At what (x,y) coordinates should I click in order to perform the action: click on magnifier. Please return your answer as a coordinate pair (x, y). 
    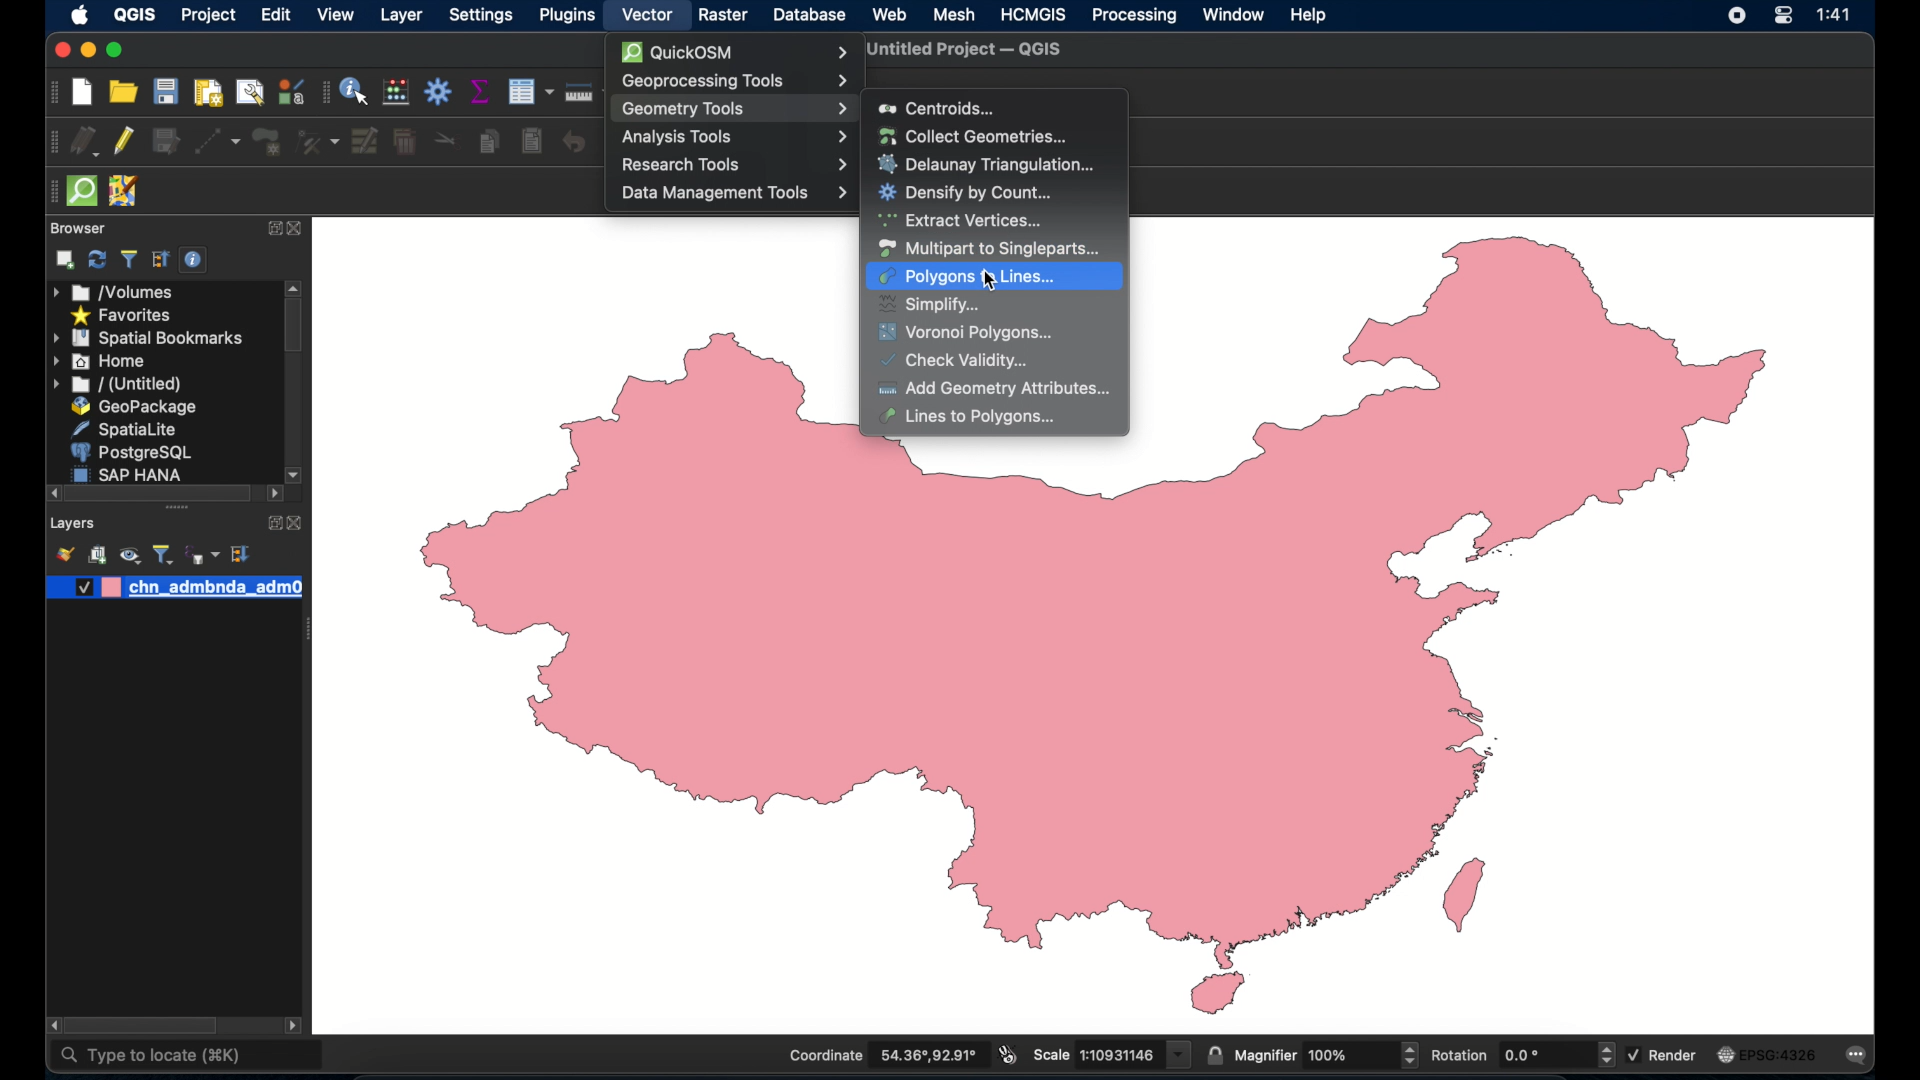
    Looking at the image, I should click on (1326, 1054).